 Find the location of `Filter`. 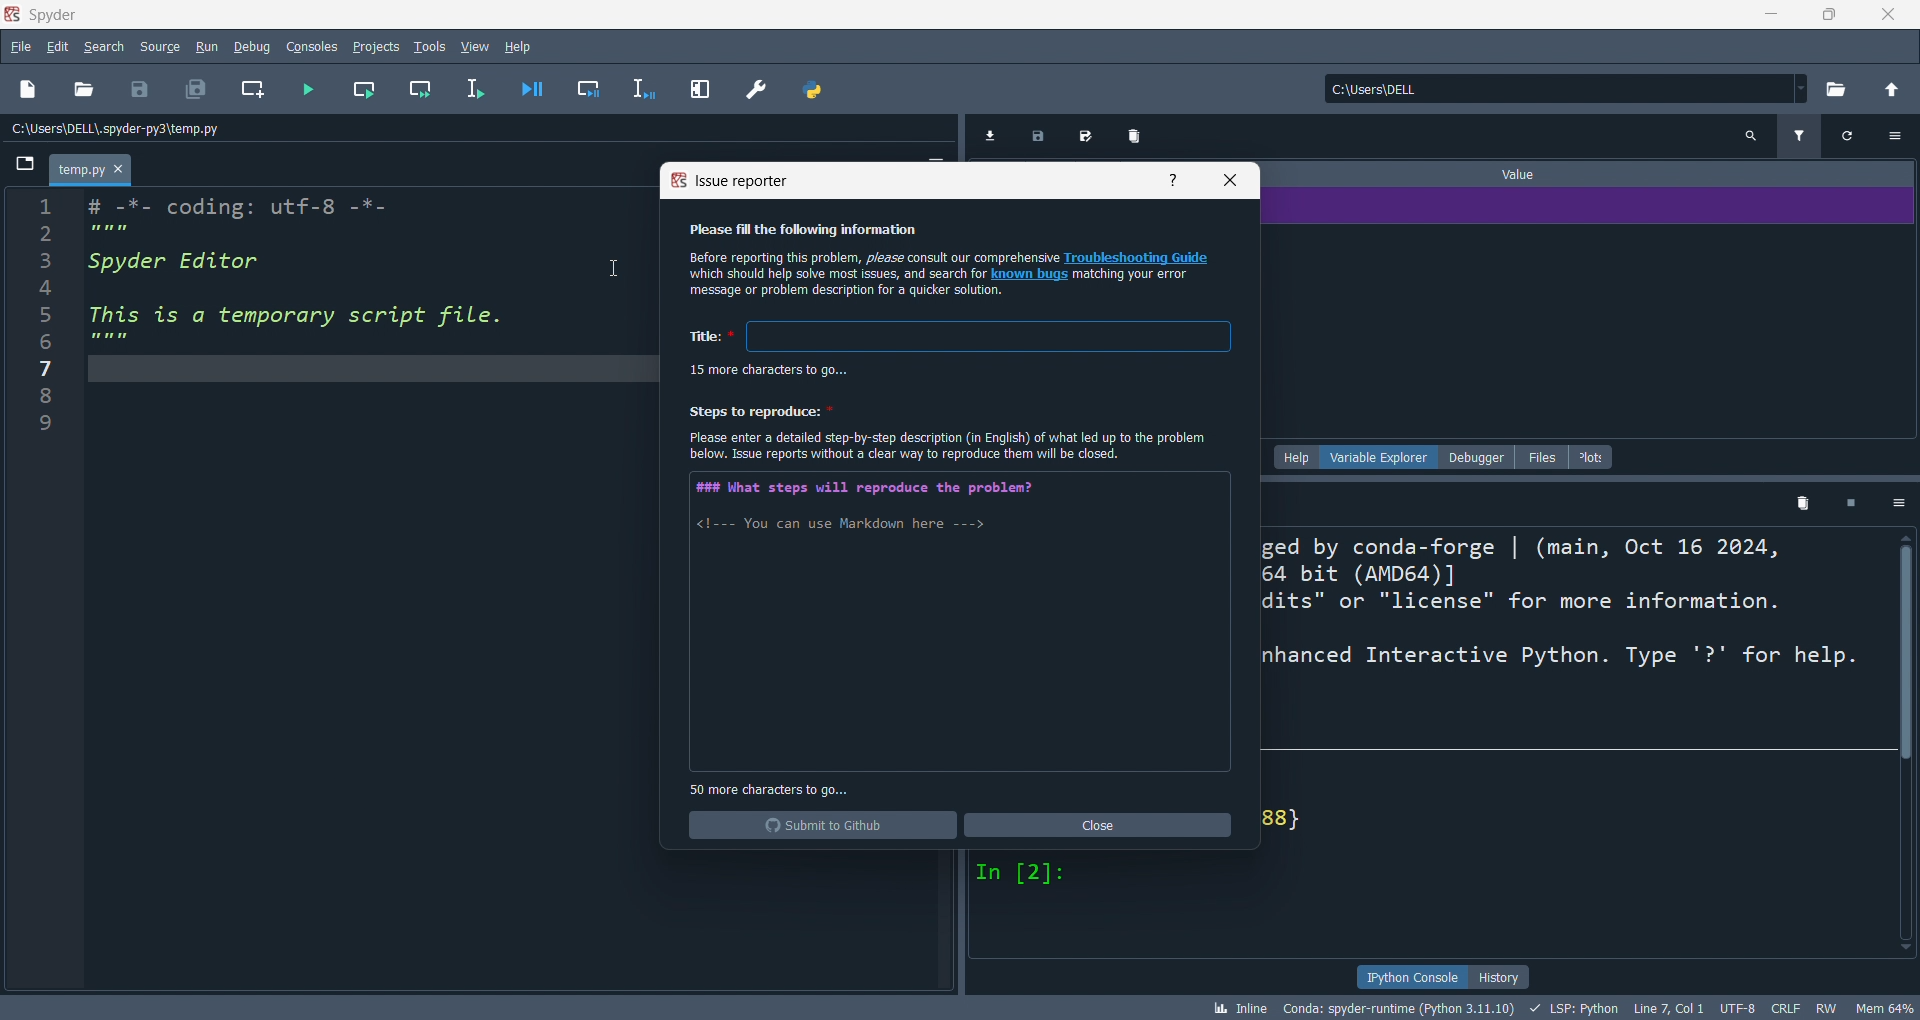

Filter is located at coordinates (1800, 136).